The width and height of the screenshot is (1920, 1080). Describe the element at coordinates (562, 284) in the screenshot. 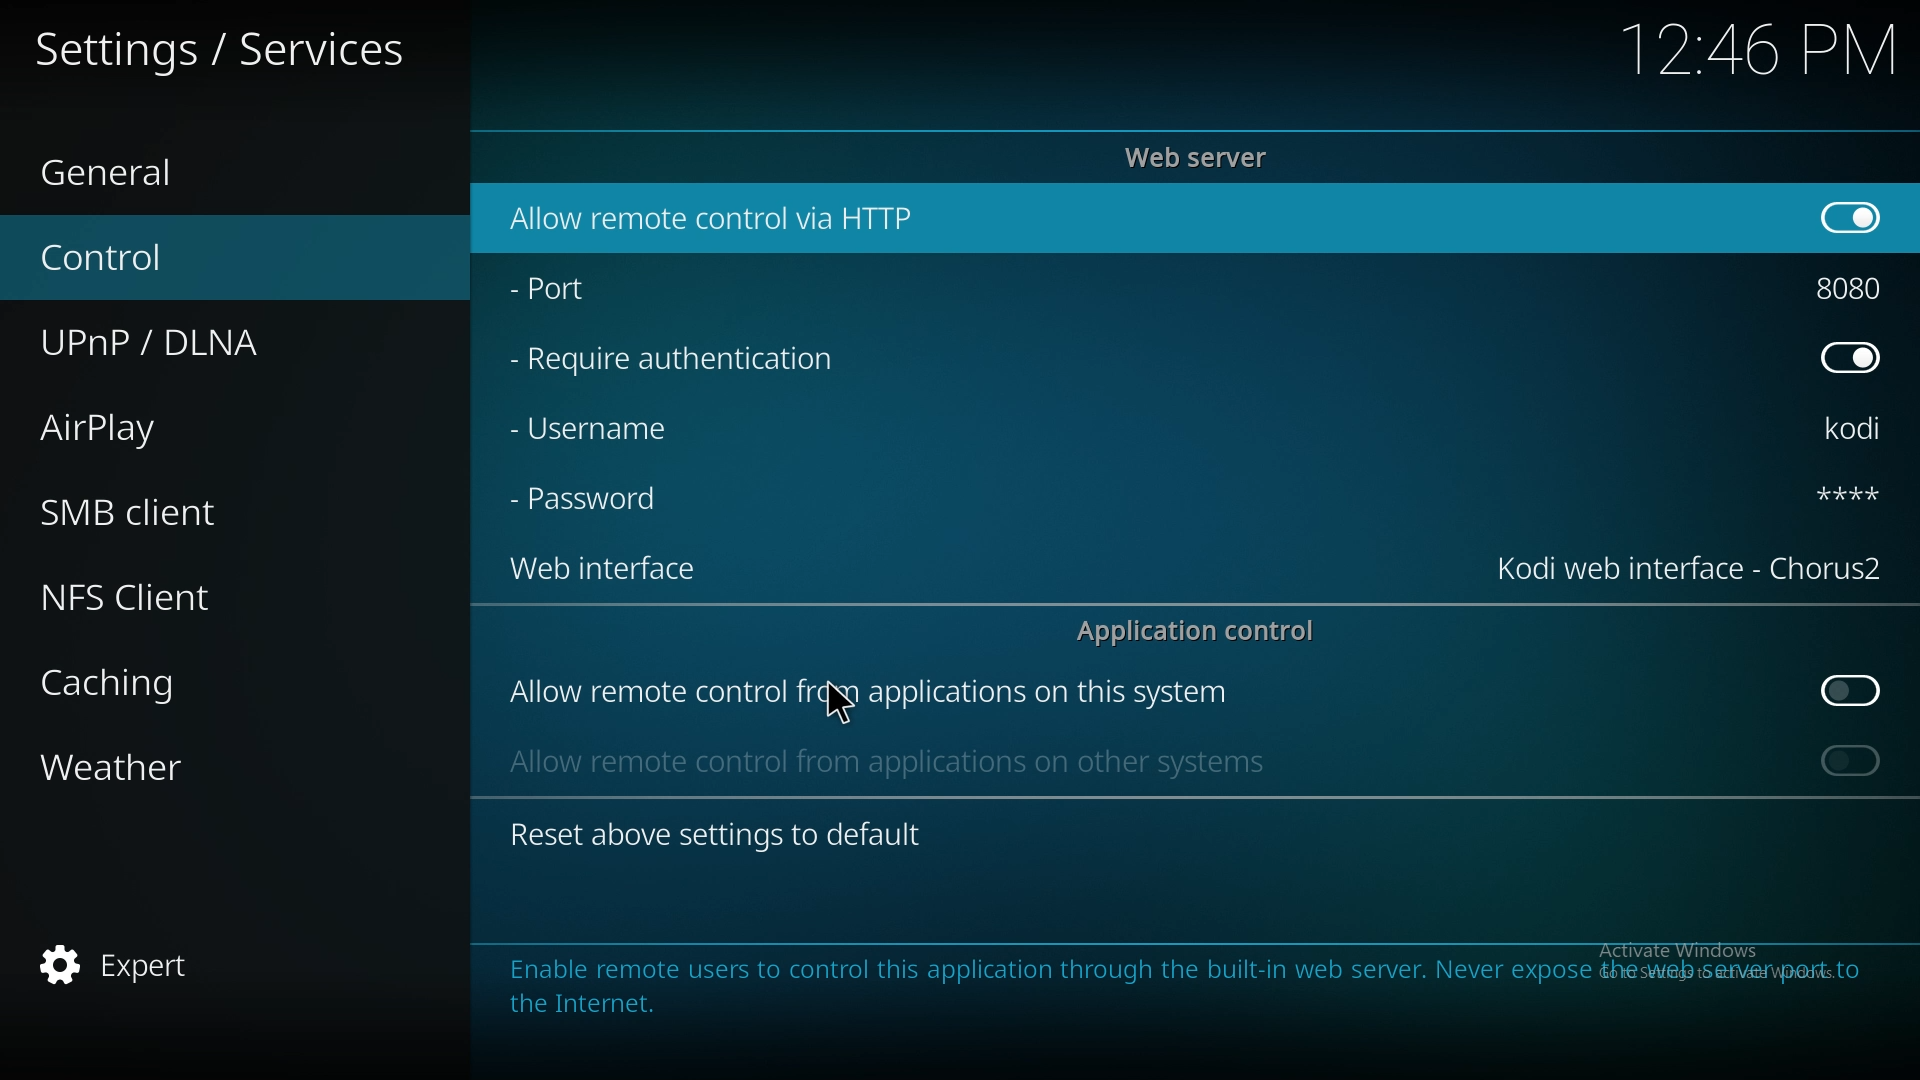

I see `port` at that location.